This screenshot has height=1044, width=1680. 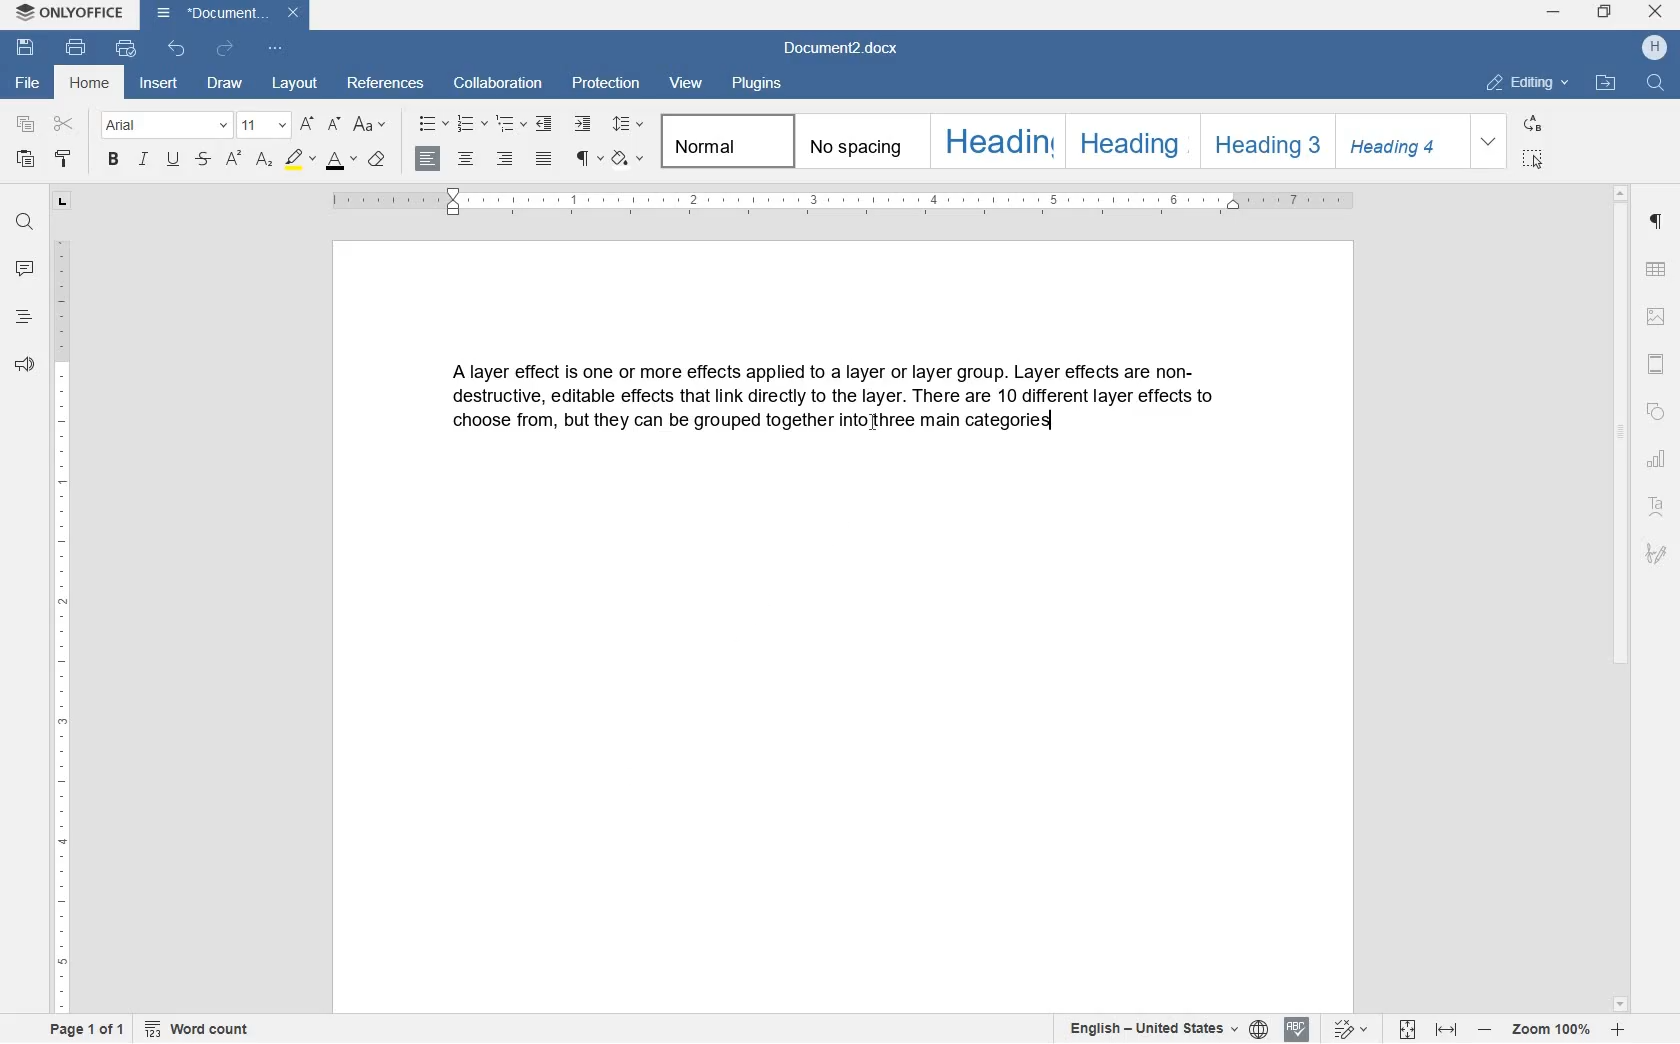 What do you see at coordinates (336, 125) in the screenshot?
I see `decrement font size` at bounding box center [336, 125].